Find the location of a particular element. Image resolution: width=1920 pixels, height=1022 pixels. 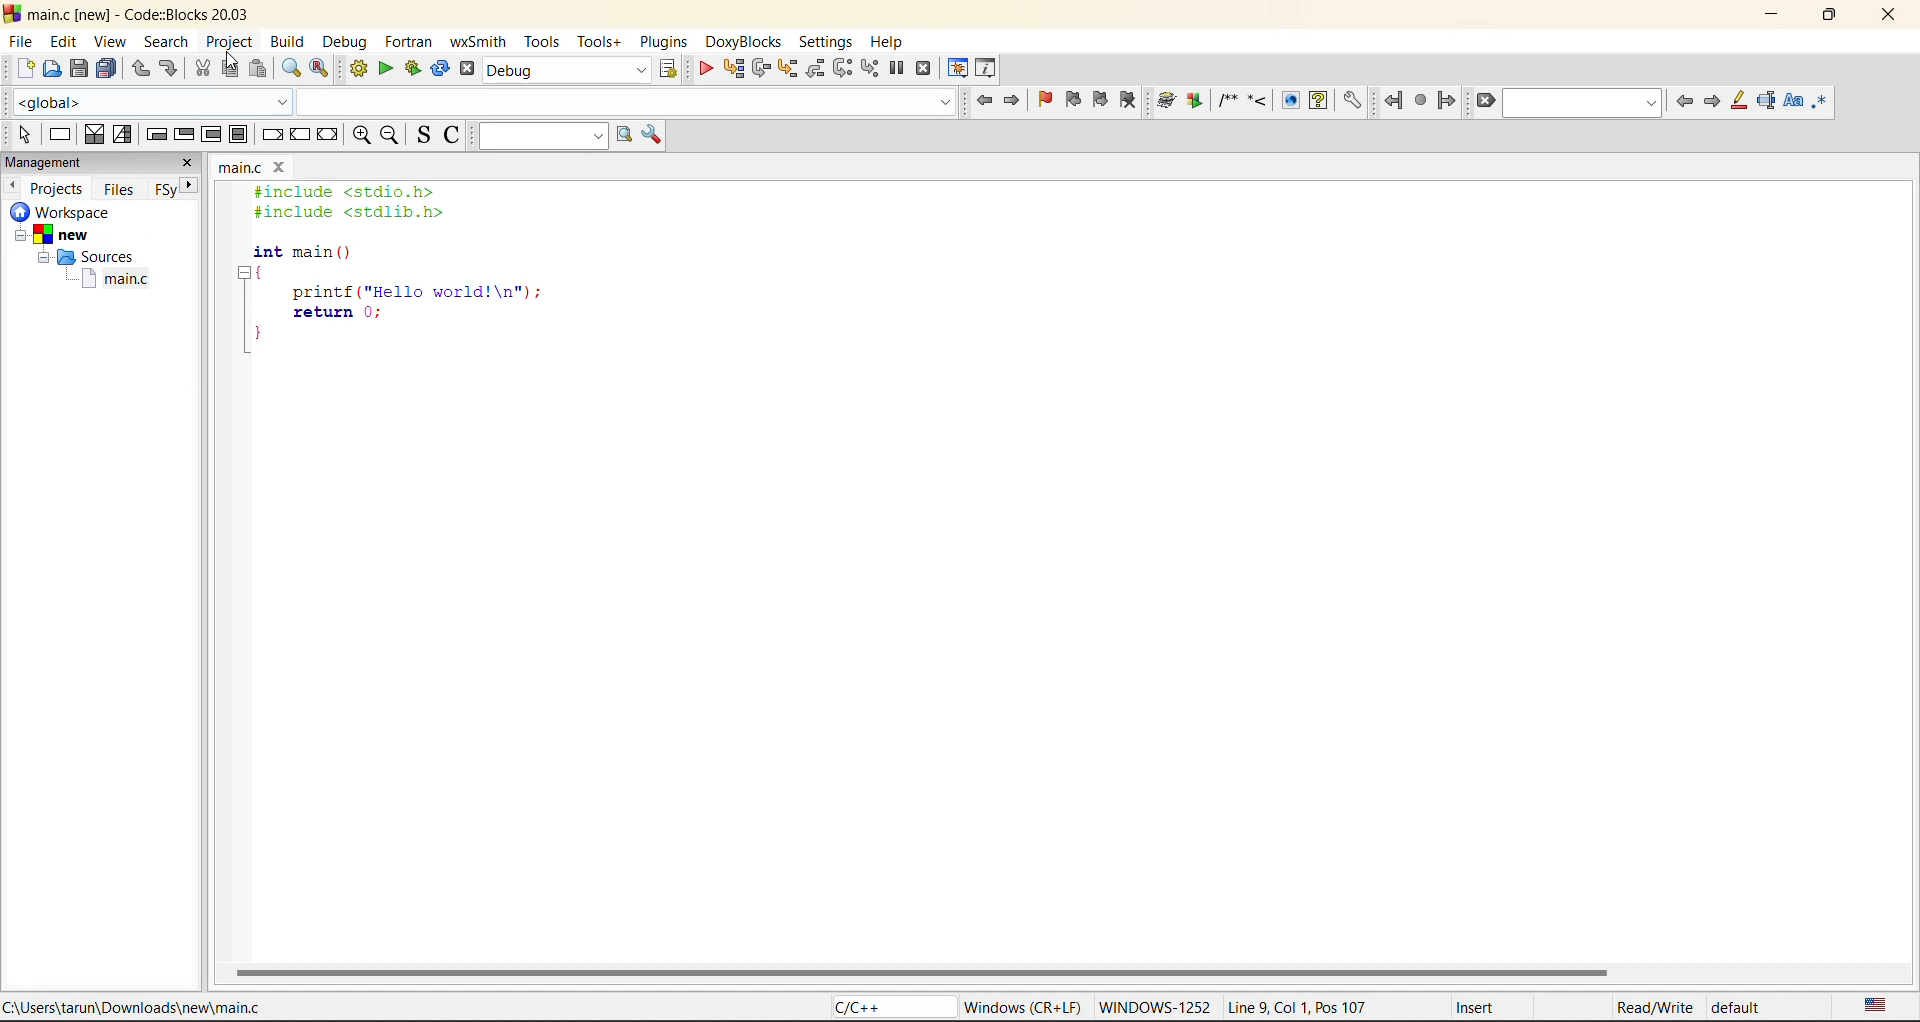

horizontal scroll bar is located at coordinates (923, 971).